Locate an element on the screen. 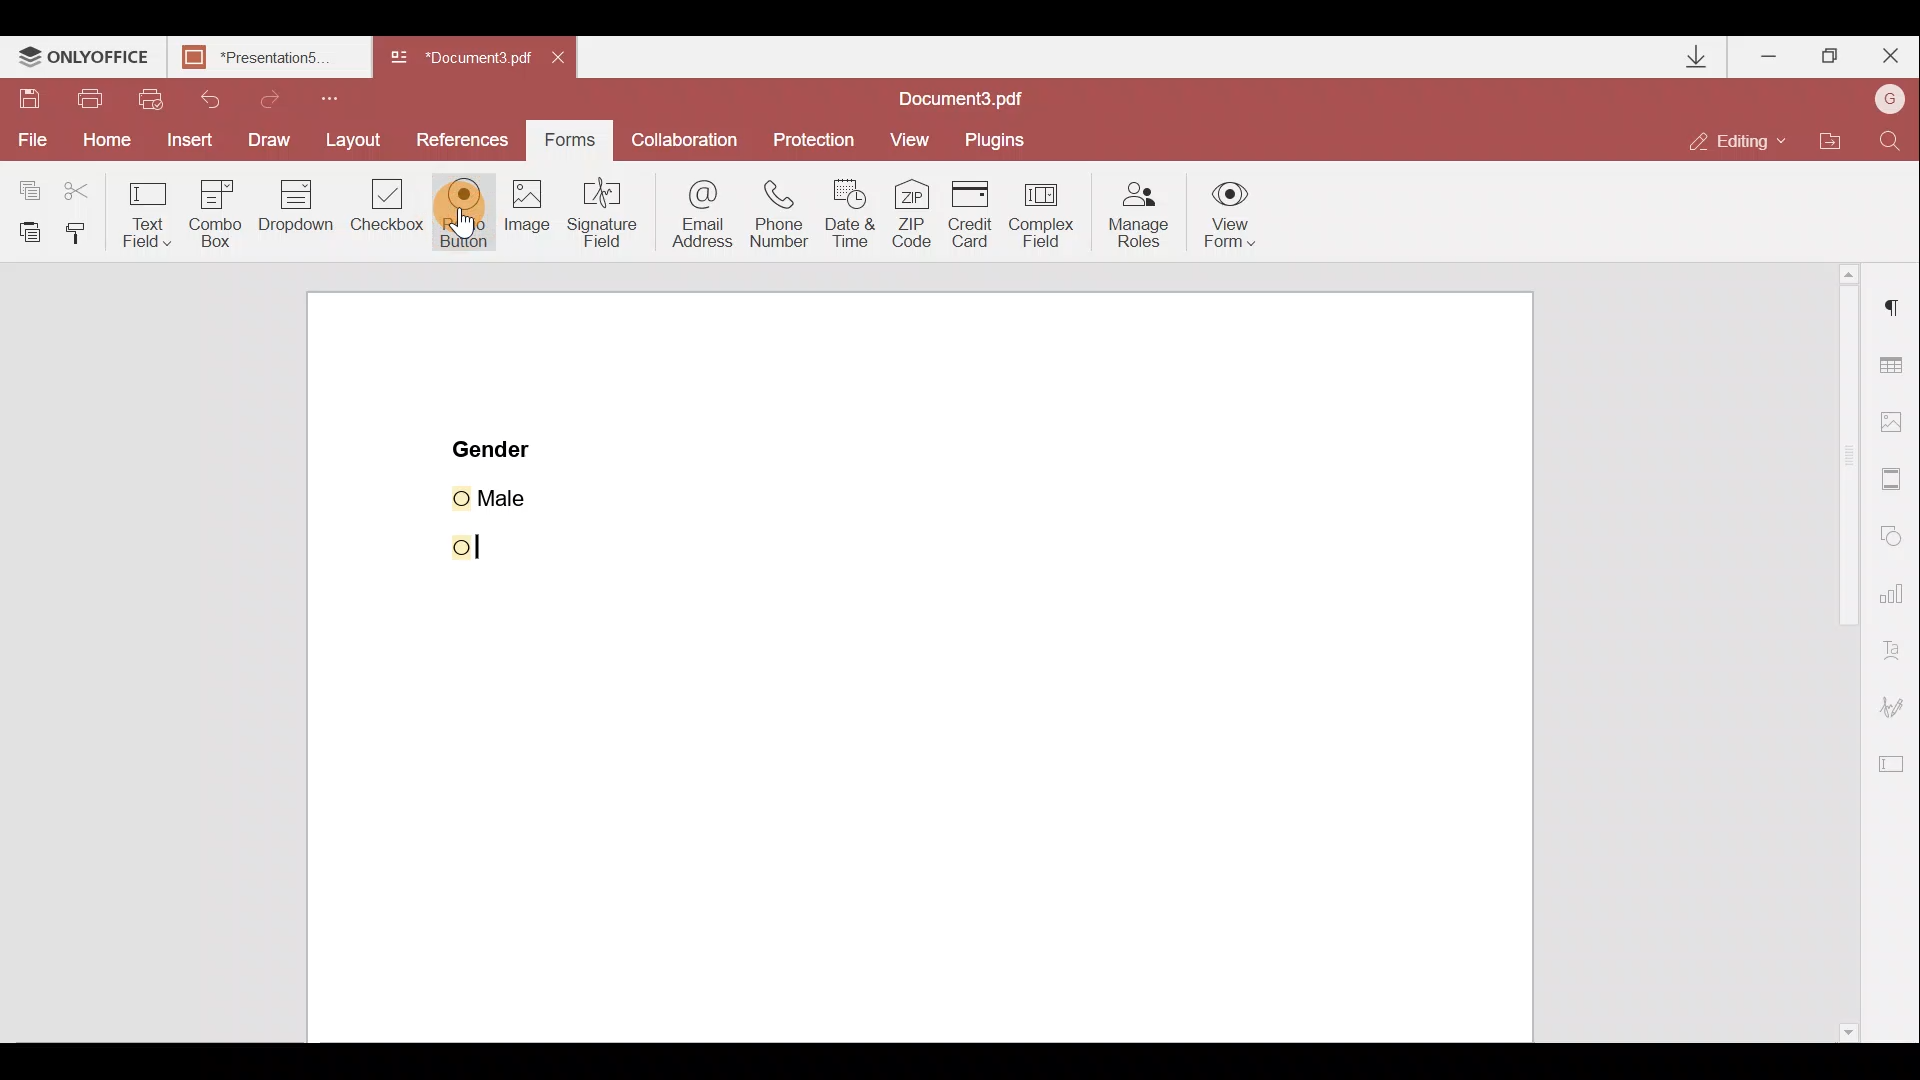 The image size is (1920, 1080). Male is located at coordinates (517, 495).